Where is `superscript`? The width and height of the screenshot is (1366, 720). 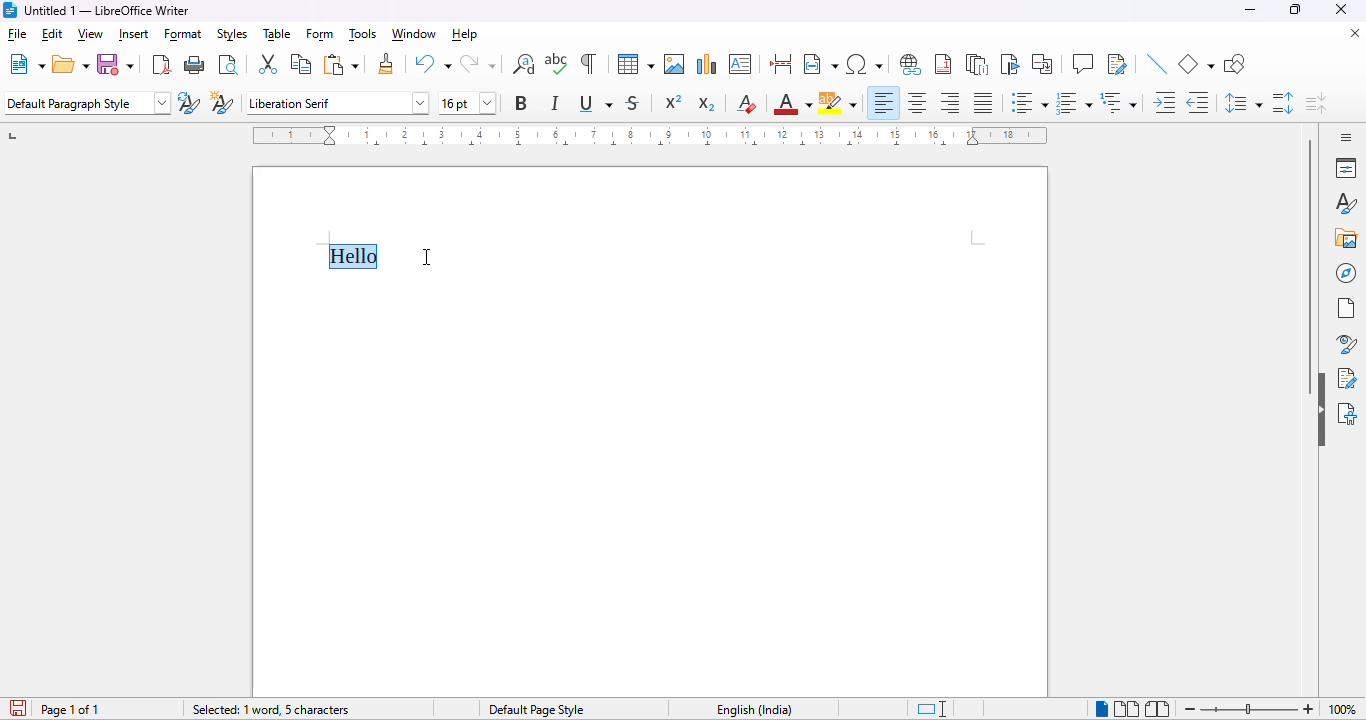 superscript is located at coordinates (673, 103).